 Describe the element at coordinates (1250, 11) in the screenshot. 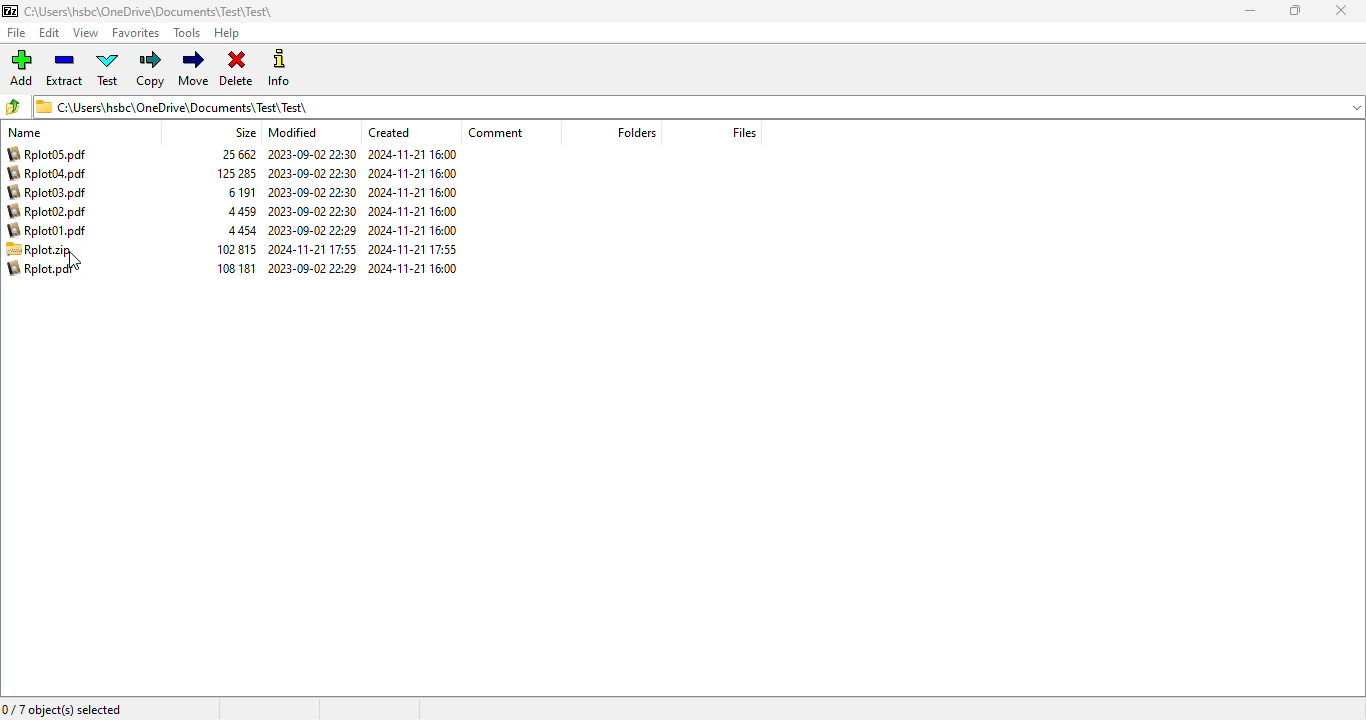

I see `minimize` at that location.